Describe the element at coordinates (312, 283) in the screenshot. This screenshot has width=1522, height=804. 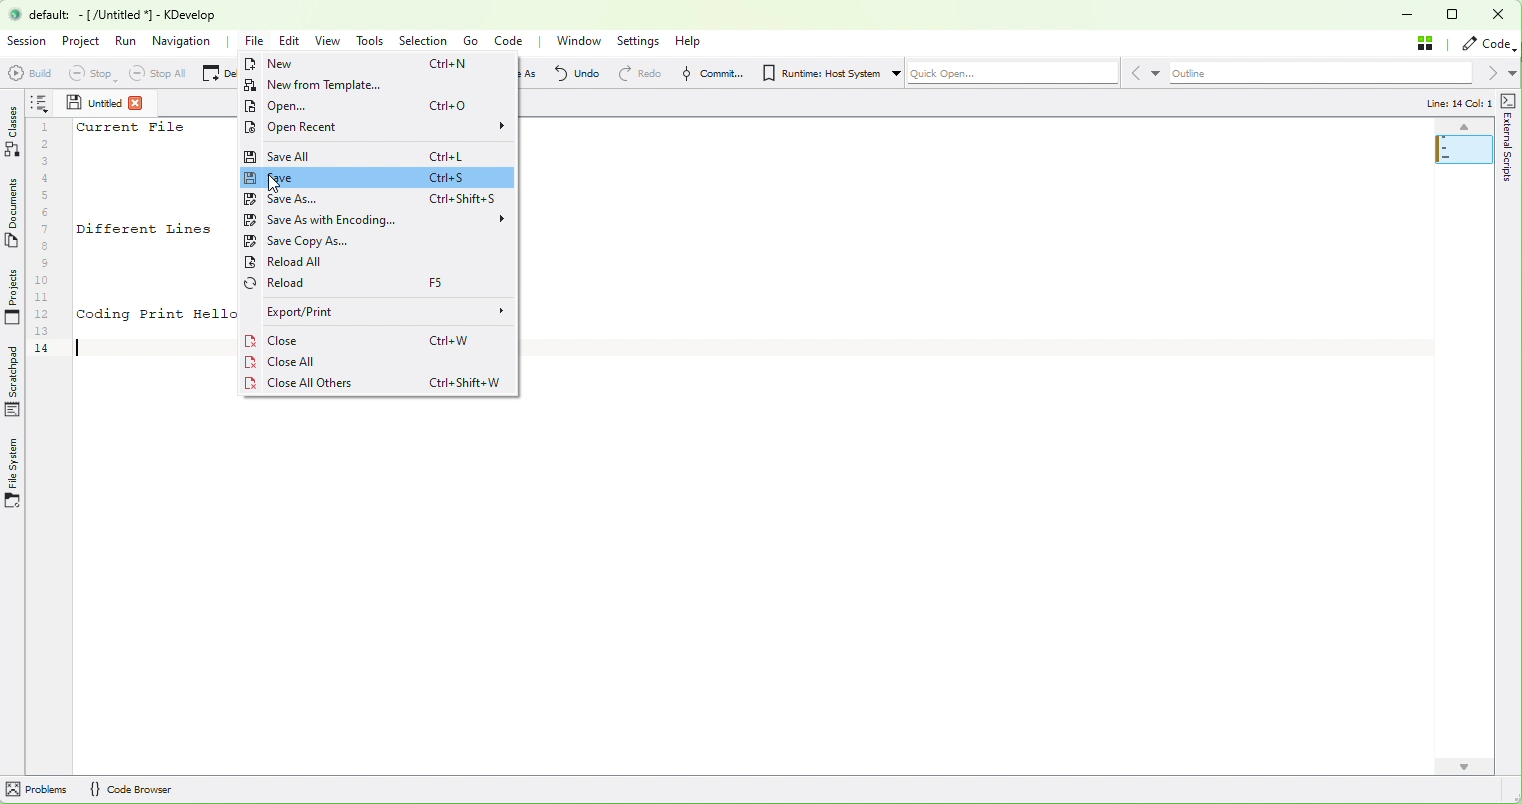
I see `Reload` at that location.